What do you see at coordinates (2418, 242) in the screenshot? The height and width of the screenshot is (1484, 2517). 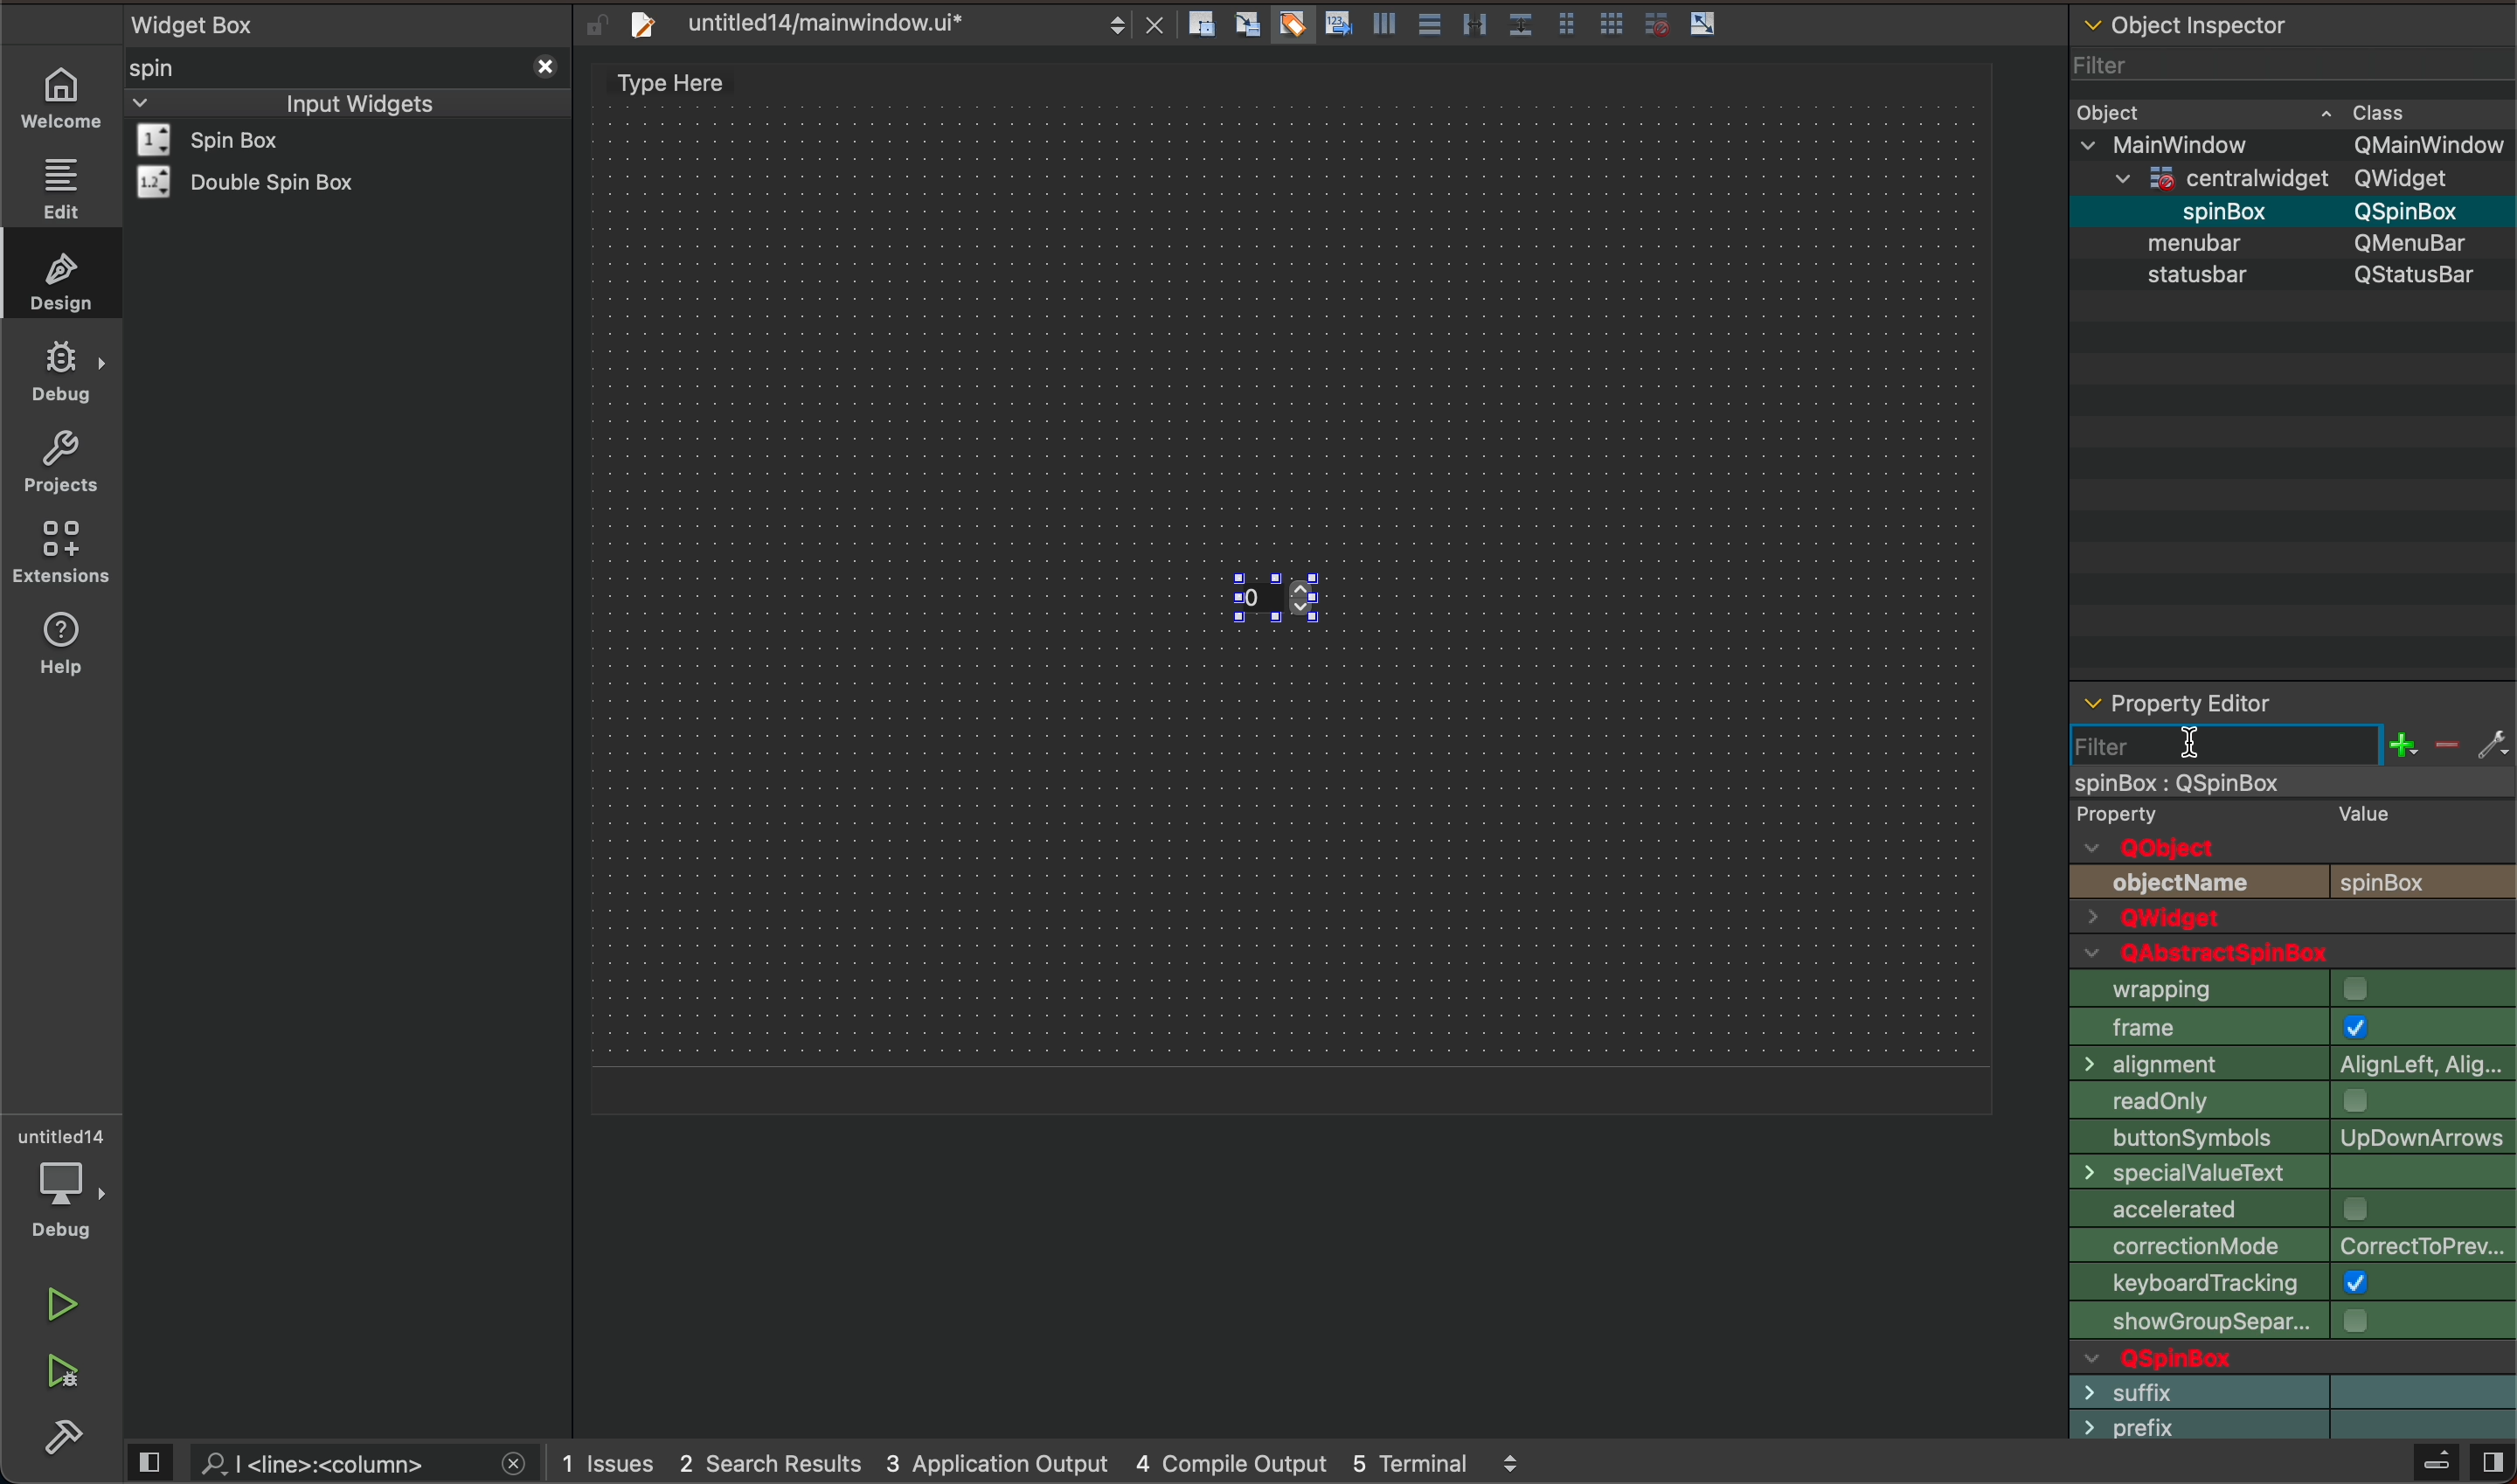 I see `` at bounding box center [2418, 242].